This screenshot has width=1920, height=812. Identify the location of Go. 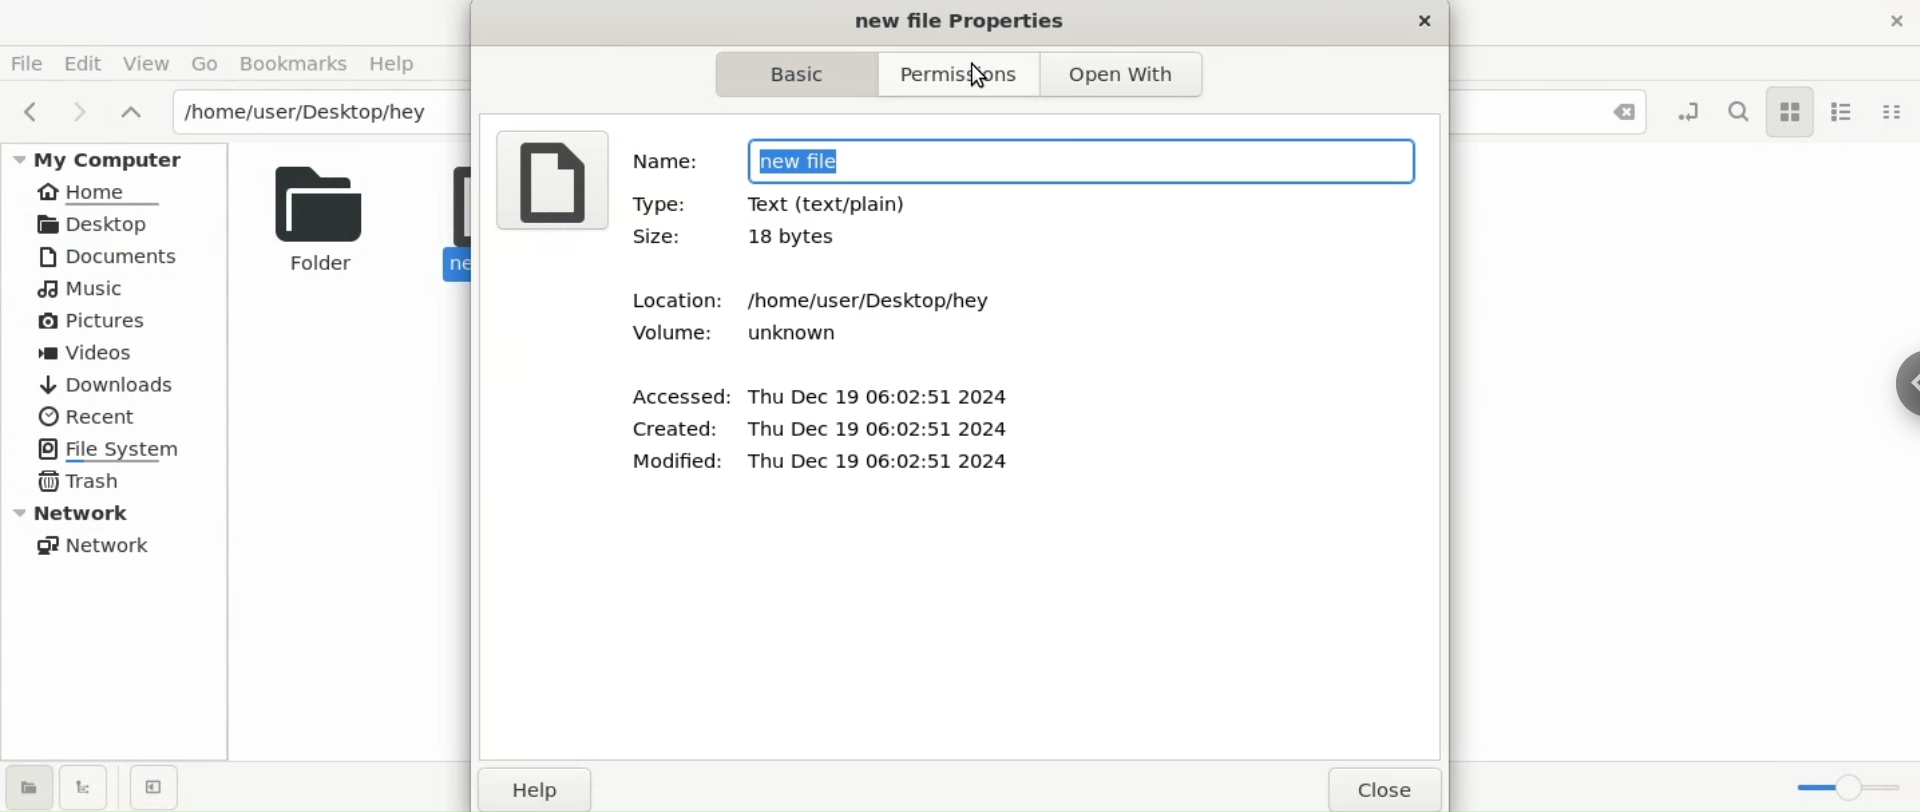
(202, 63).